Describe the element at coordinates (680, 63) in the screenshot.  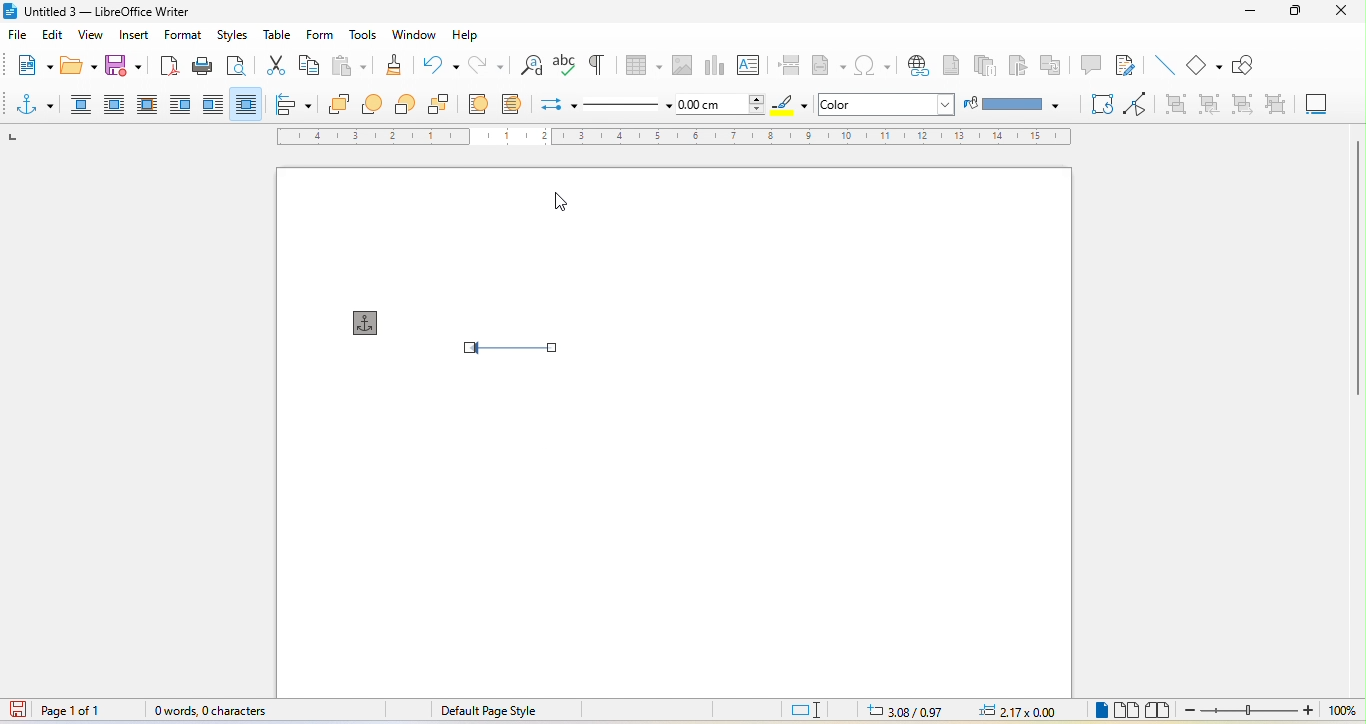
I see `image` at that location.